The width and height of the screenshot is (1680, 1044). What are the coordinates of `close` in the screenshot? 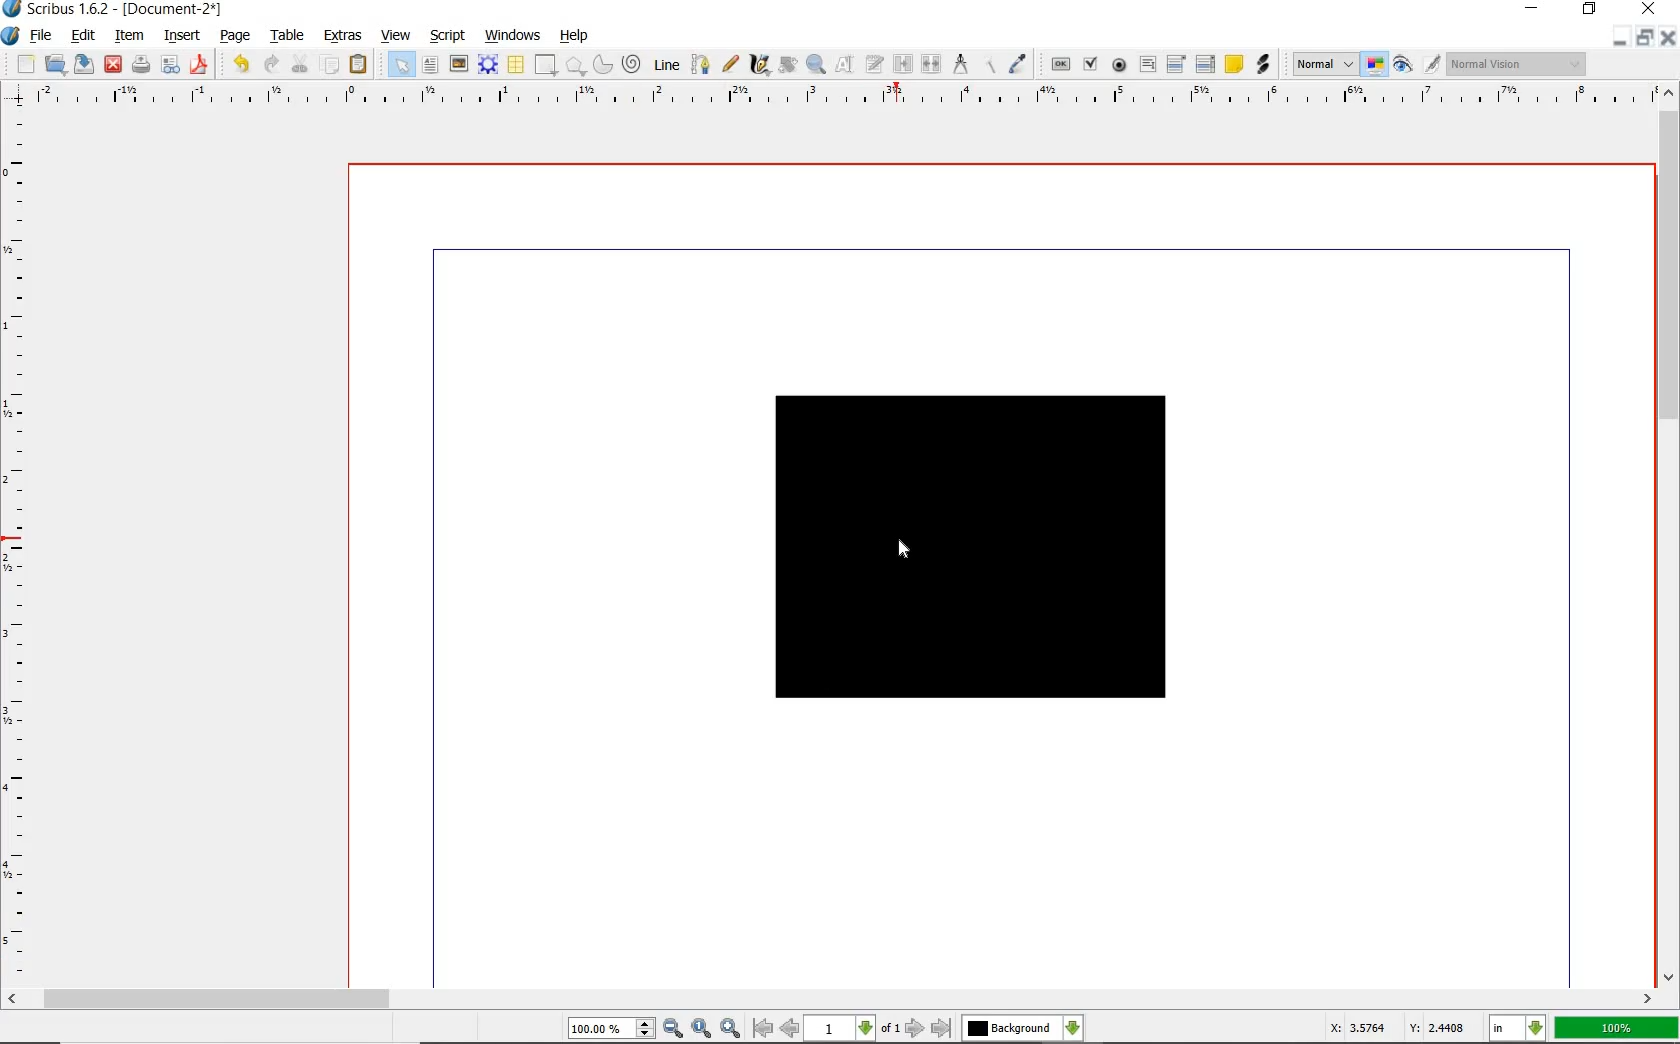 It's located at (112, 66).